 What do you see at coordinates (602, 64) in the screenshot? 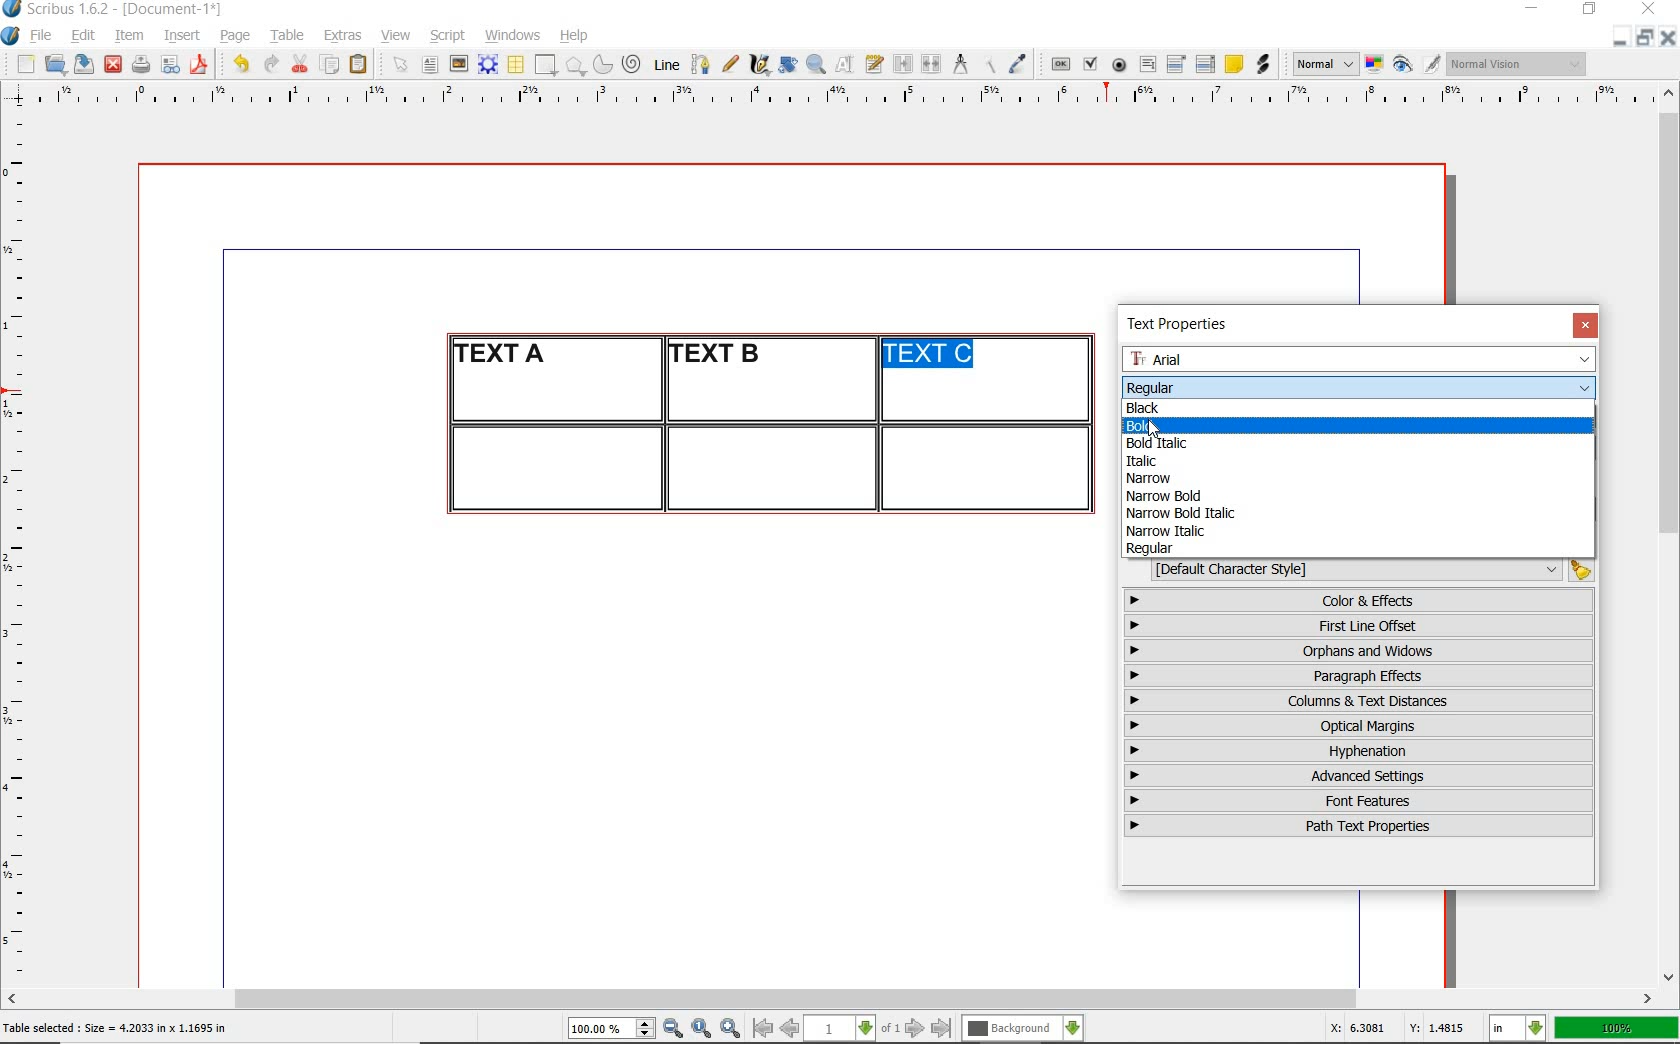
I see `arc` at bounding box center [602, 64].